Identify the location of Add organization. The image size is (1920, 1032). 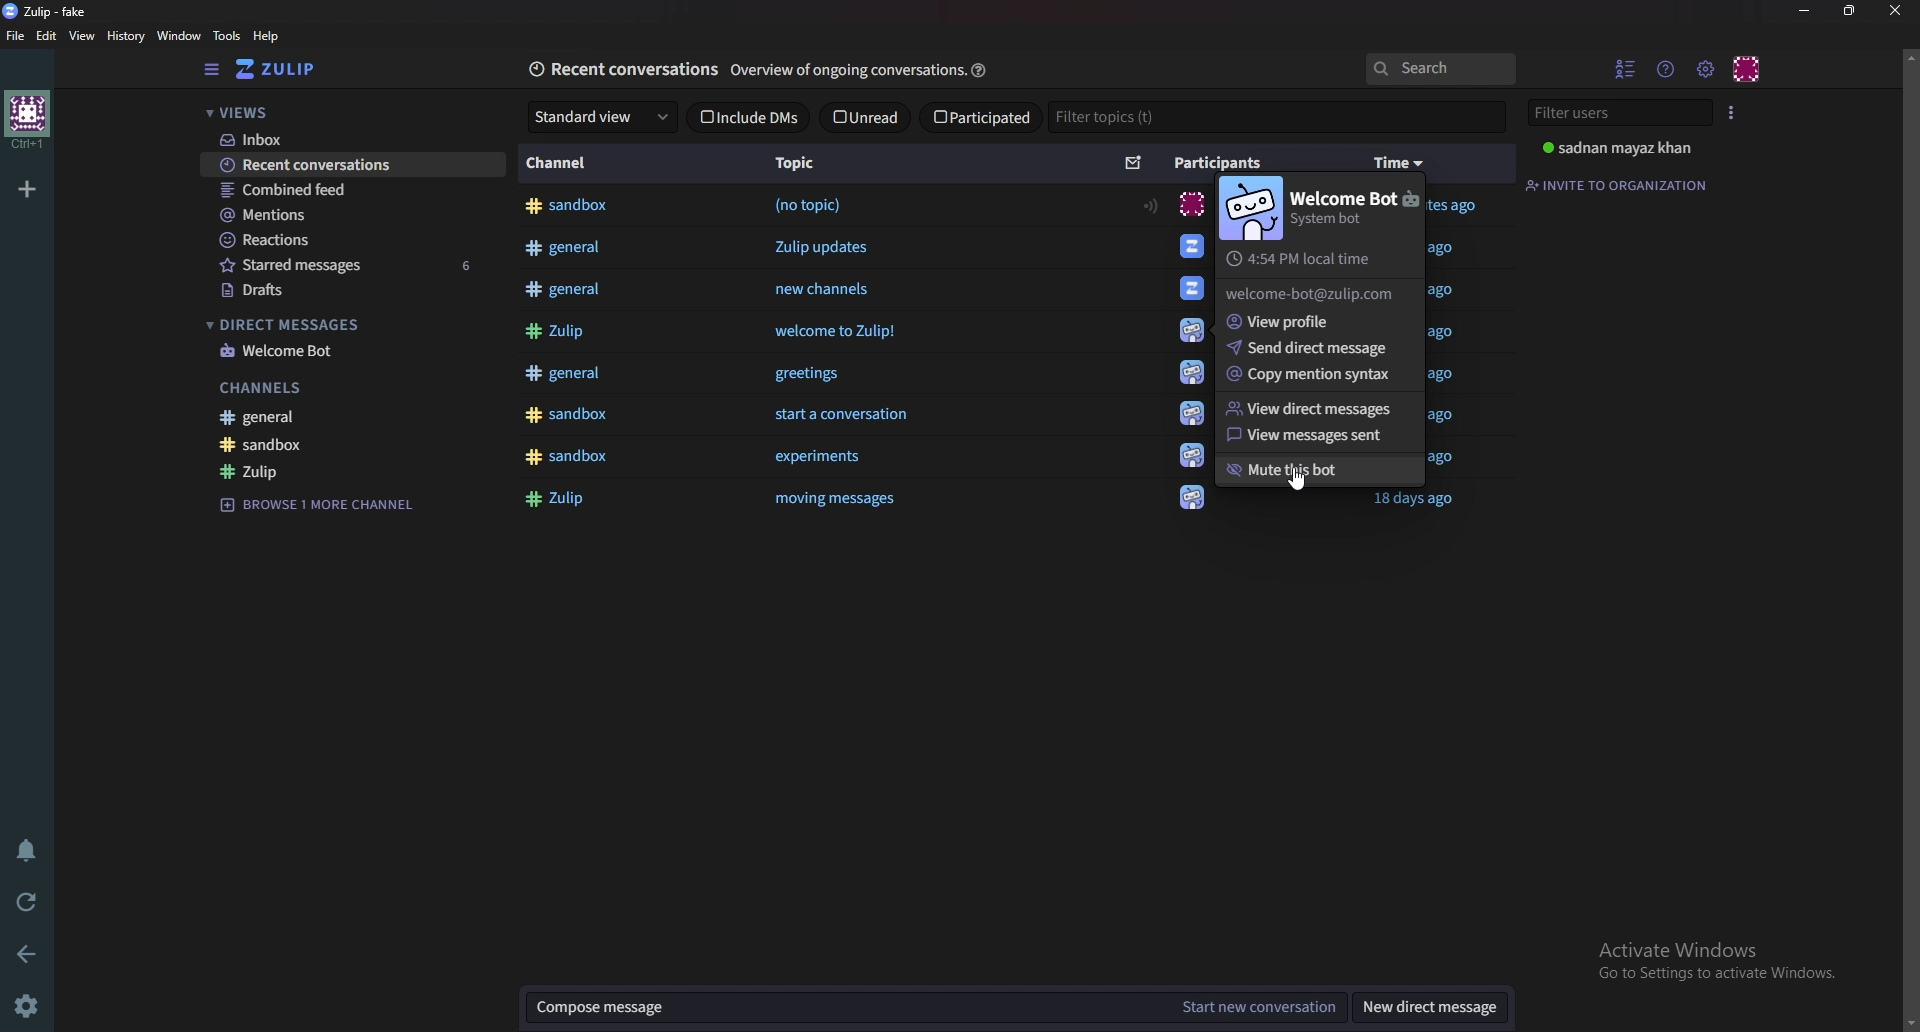
(25, 187).